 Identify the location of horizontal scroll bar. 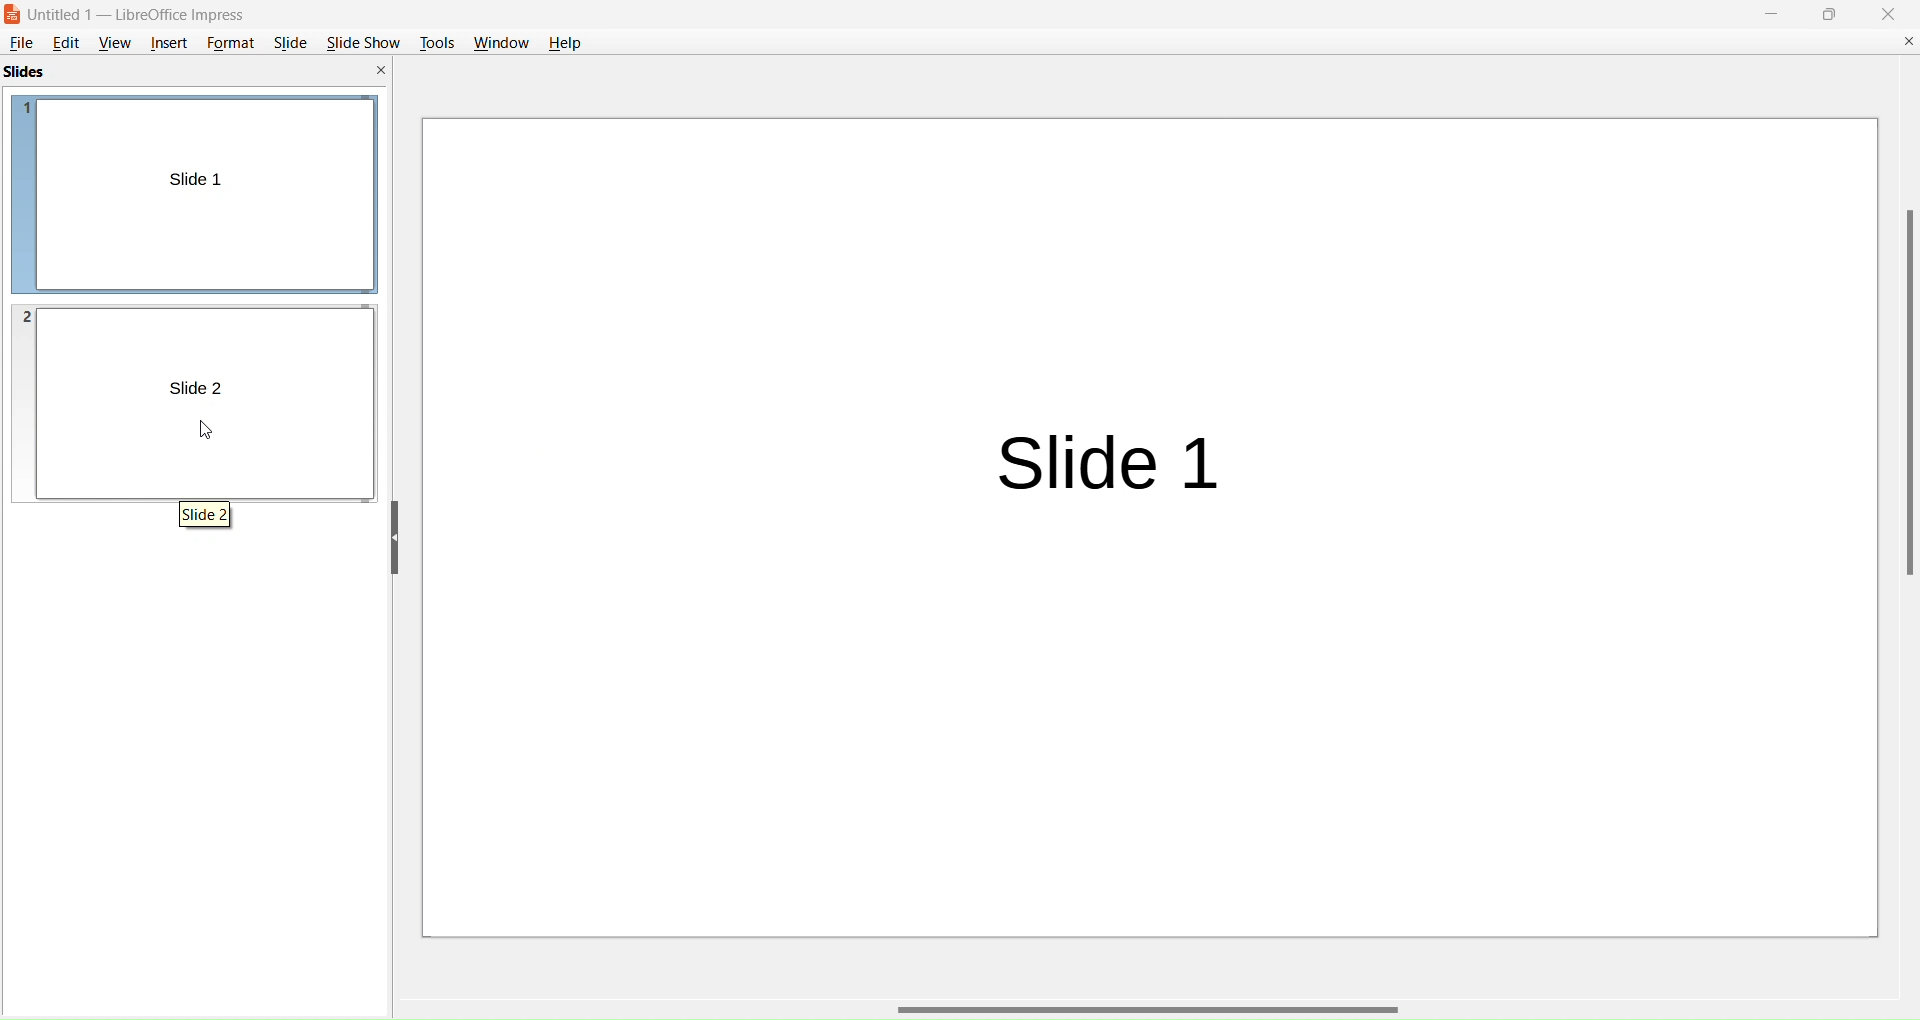
(1156, 1006).